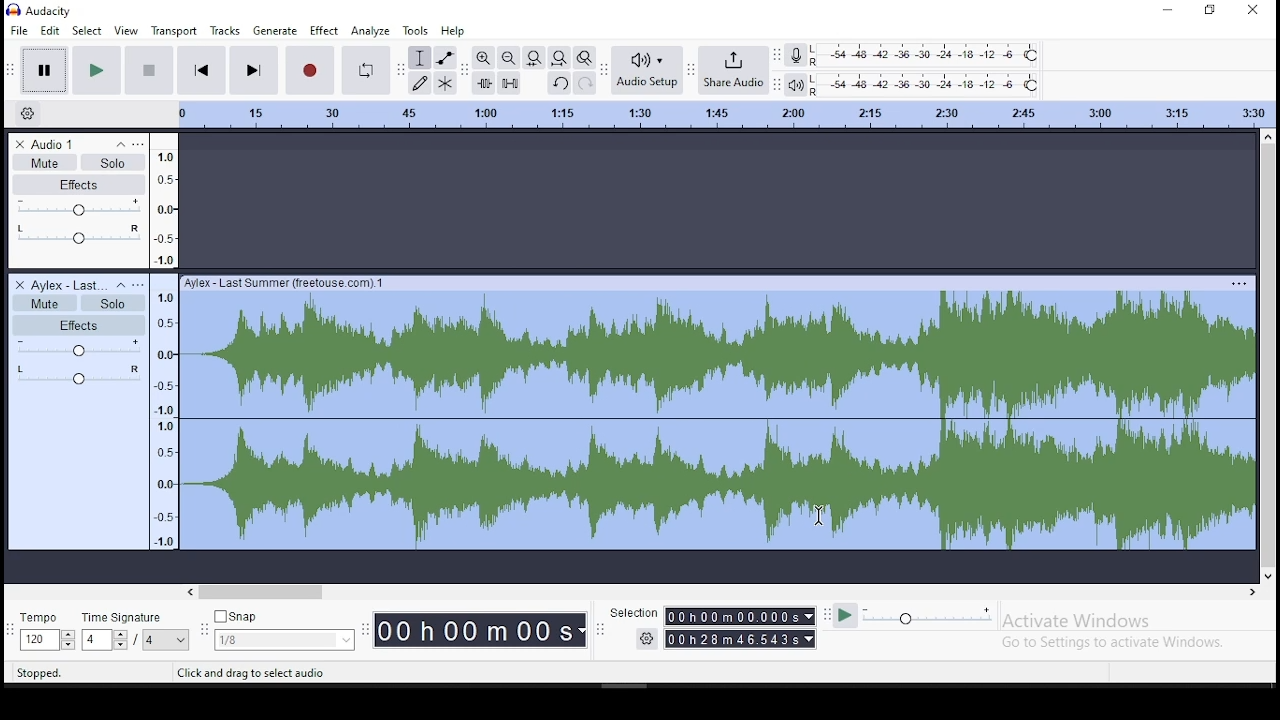 The image size is (1280, 720). Describe the element at coordinates (81, 184) in the screenshot. I see `effects` at that location.